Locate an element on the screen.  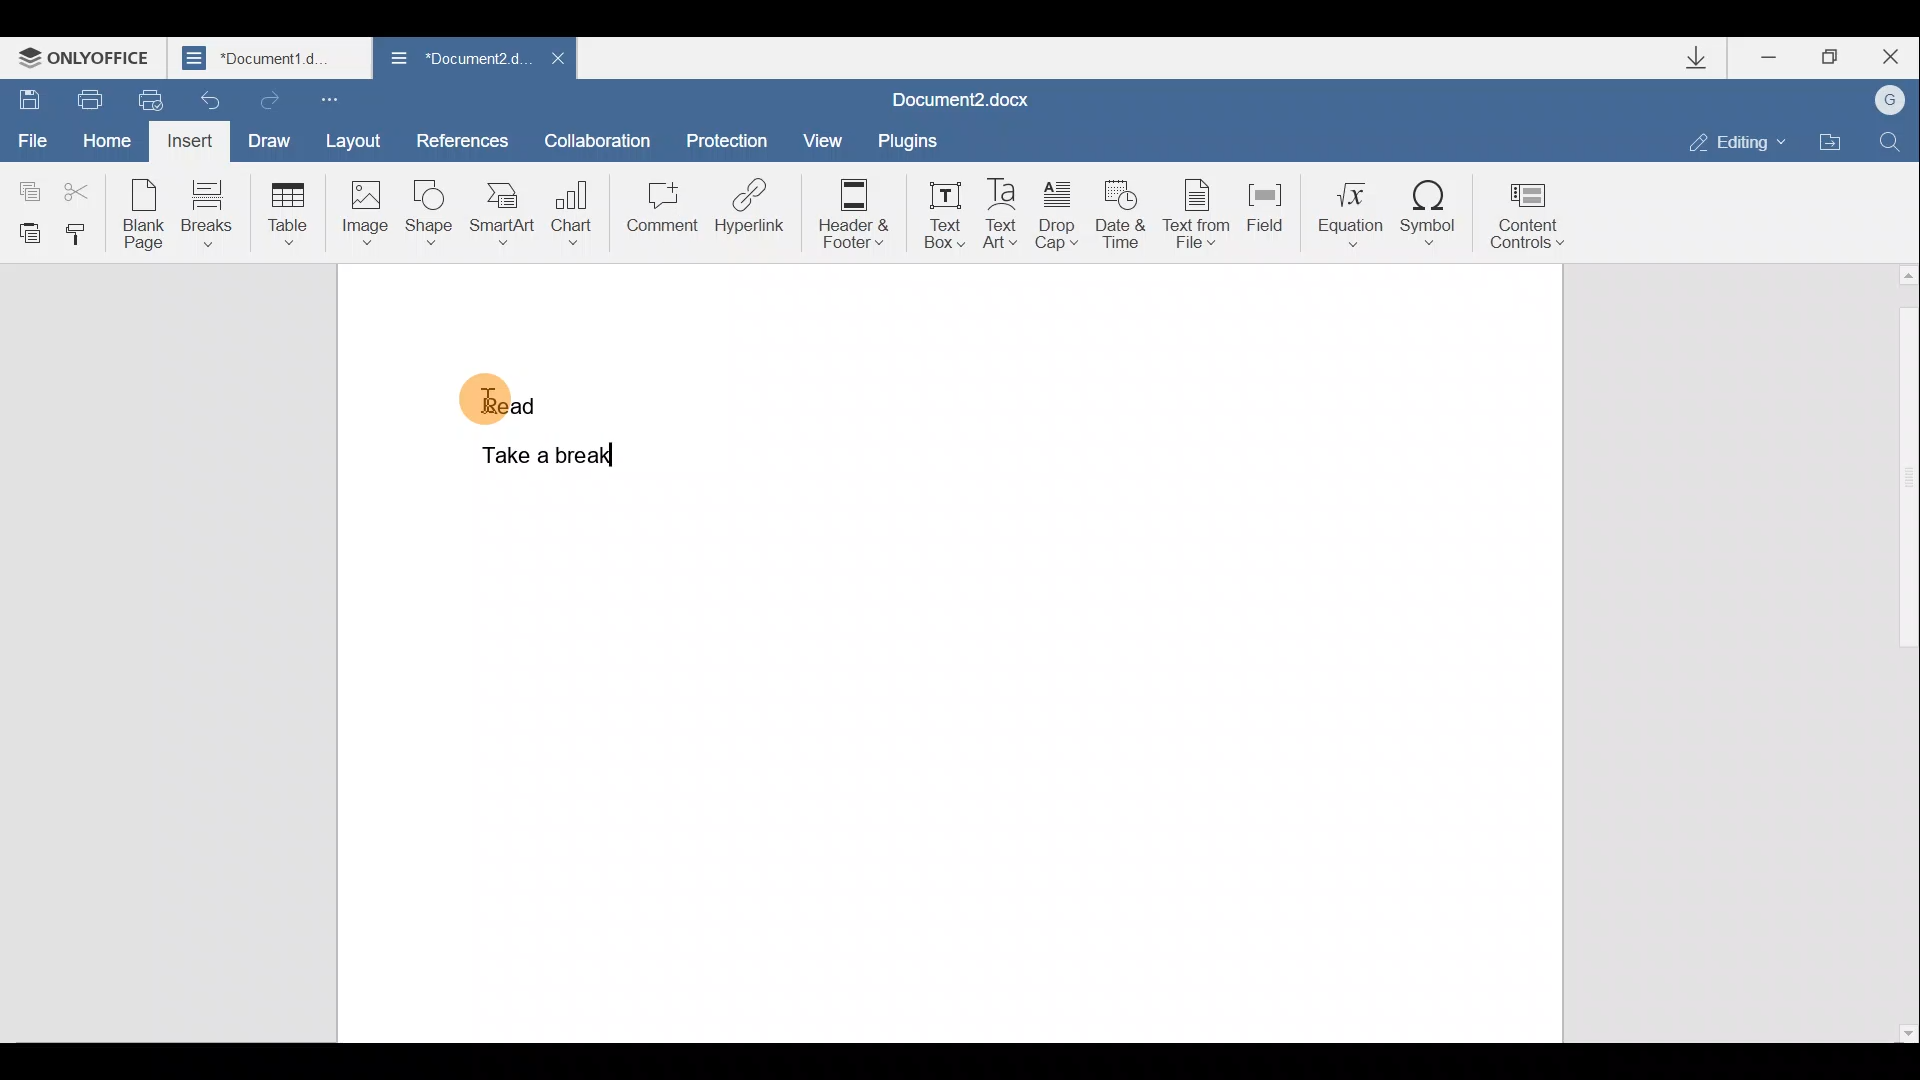
Downloads is located at coordinates (1708, 62).